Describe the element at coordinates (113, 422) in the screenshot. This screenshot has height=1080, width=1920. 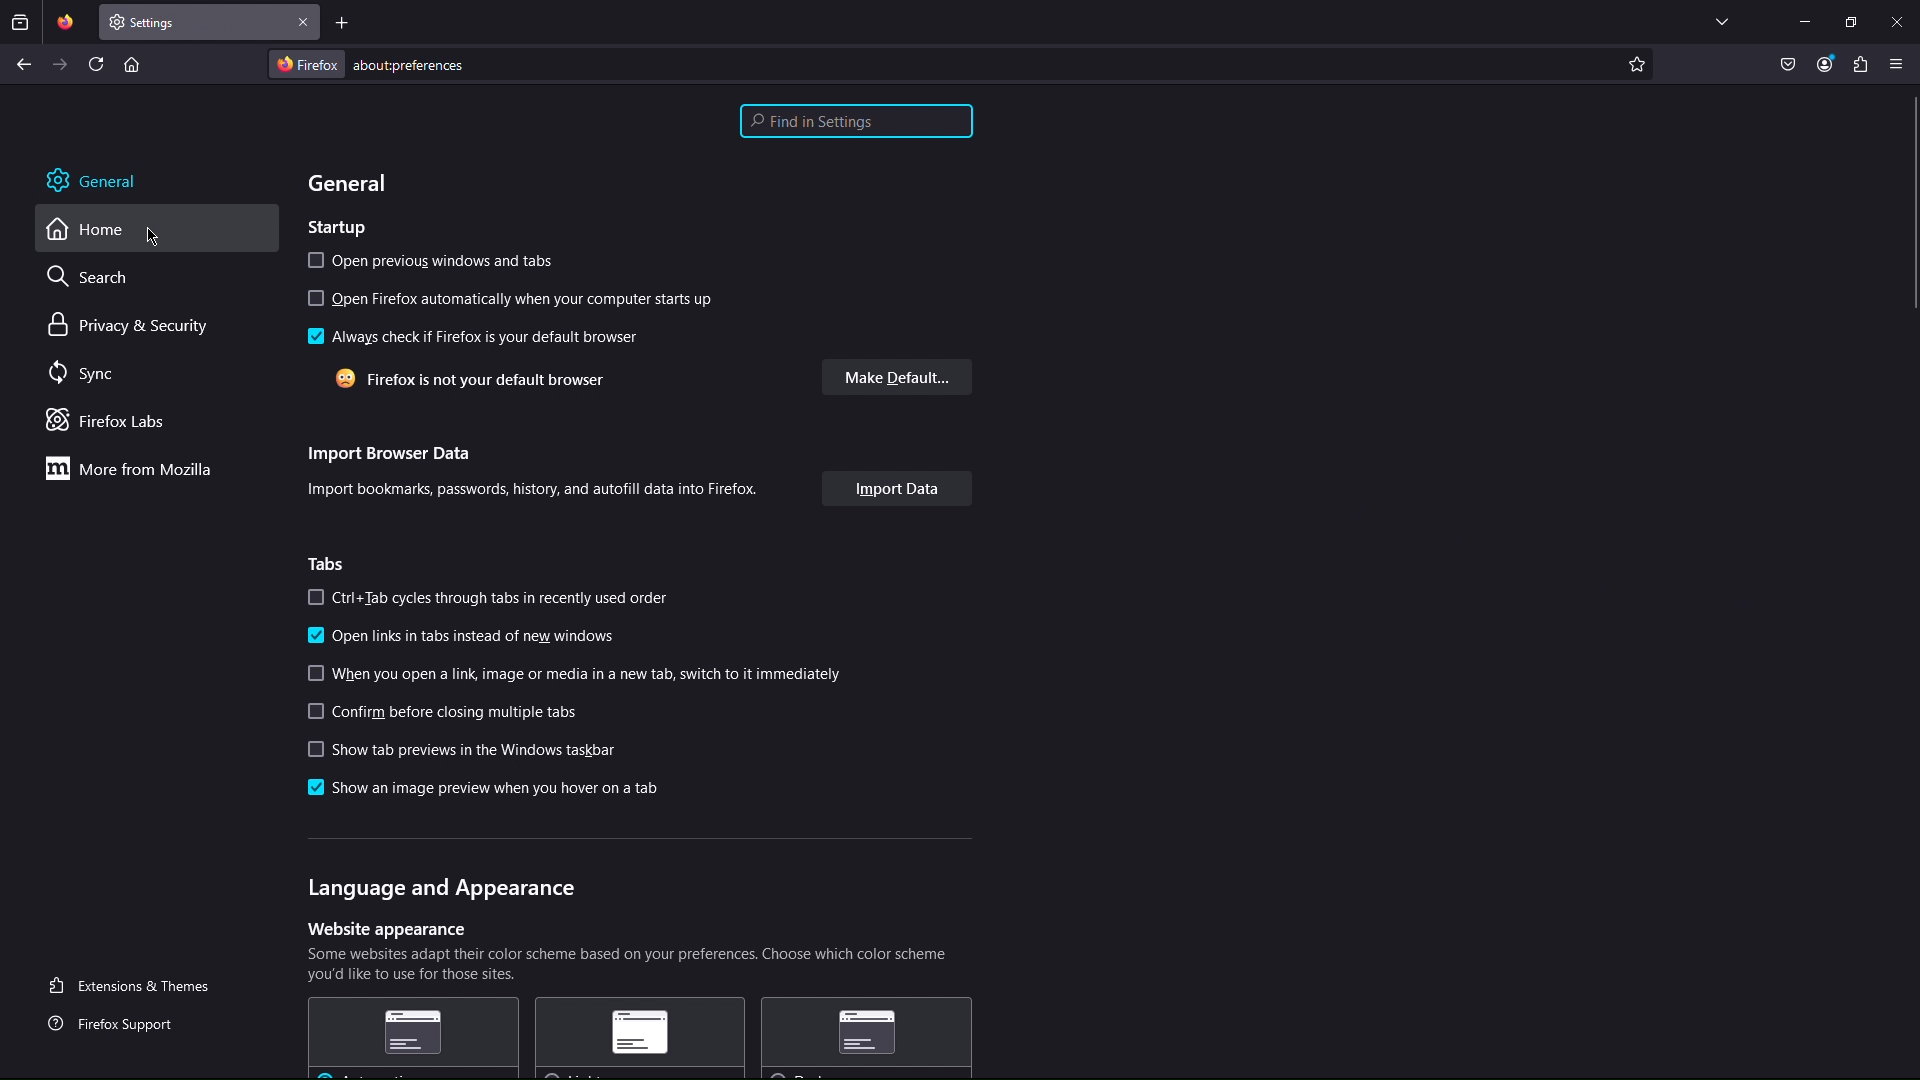
I see `Firefox Labs` at that location.